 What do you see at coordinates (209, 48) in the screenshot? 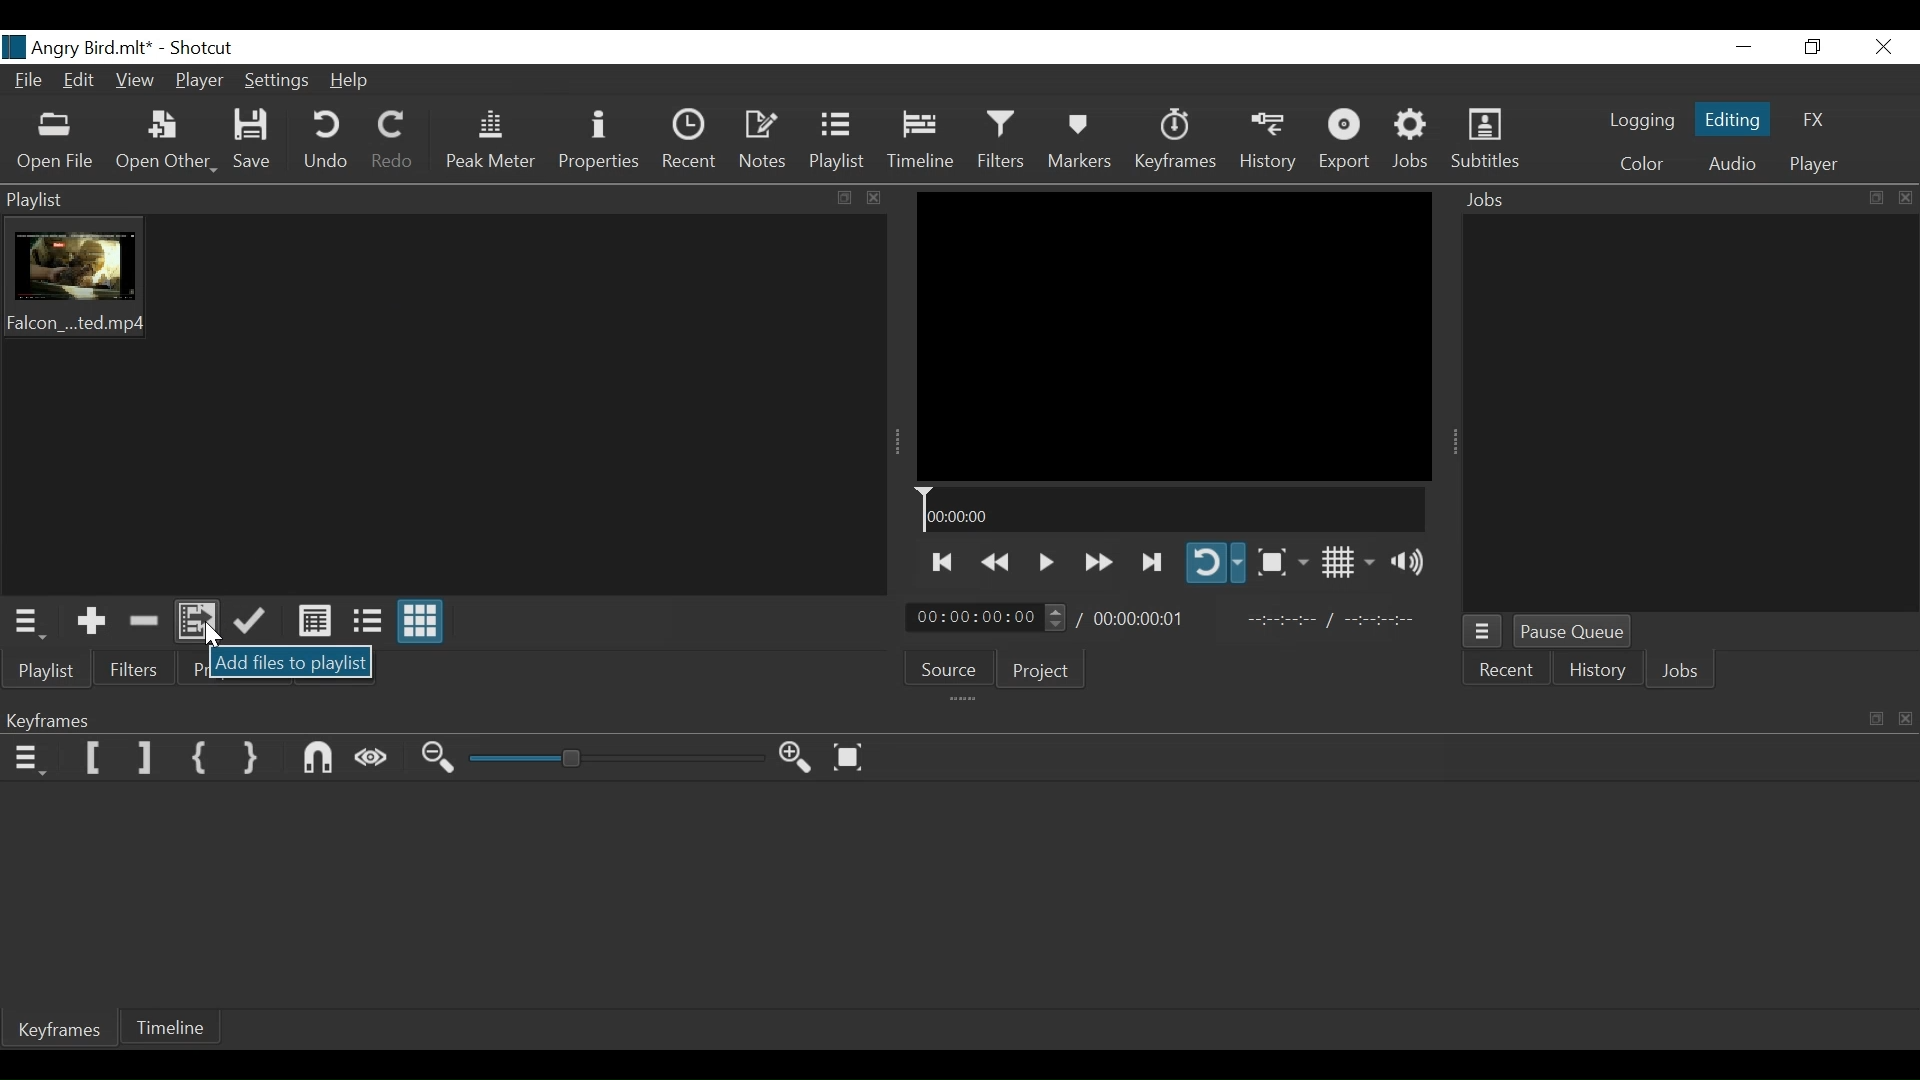
I see `Shotcut` at bounding box center [209, 48].